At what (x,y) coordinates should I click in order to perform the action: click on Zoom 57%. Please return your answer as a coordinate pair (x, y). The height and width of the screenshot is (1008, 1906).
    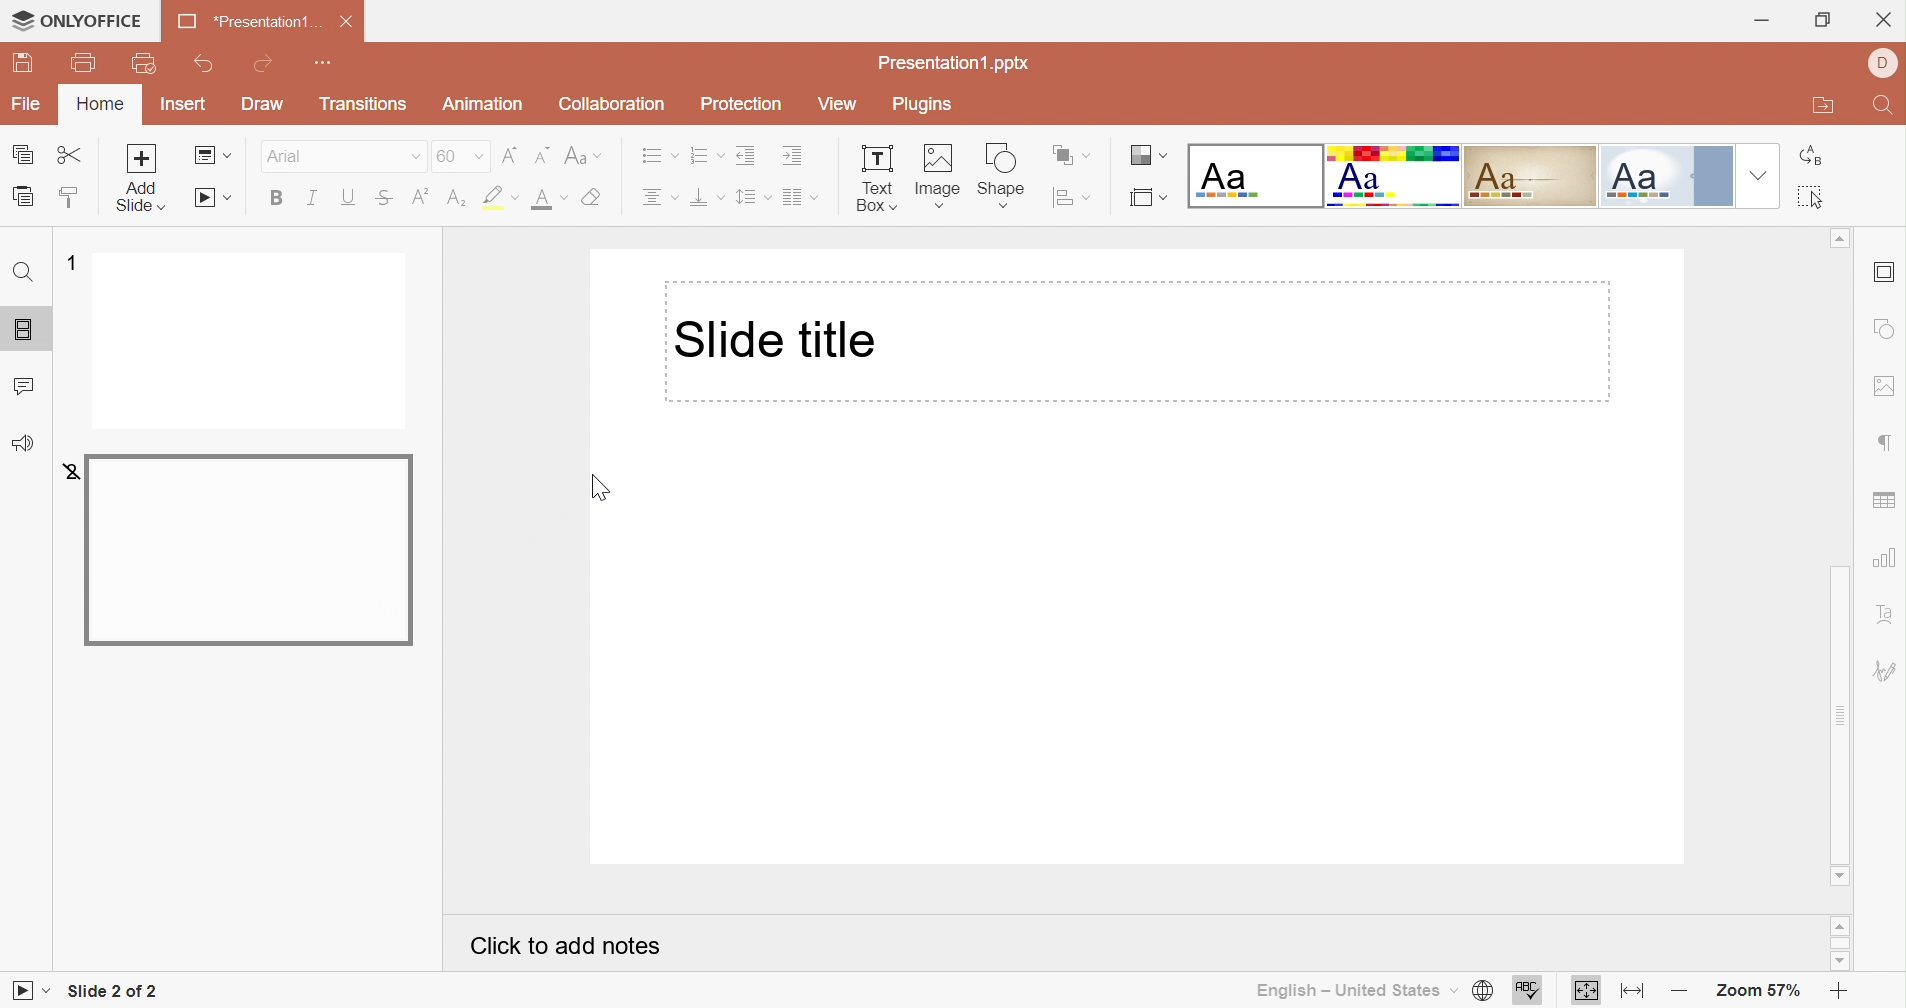
    Looking at the image, I should click on (1751, 989).